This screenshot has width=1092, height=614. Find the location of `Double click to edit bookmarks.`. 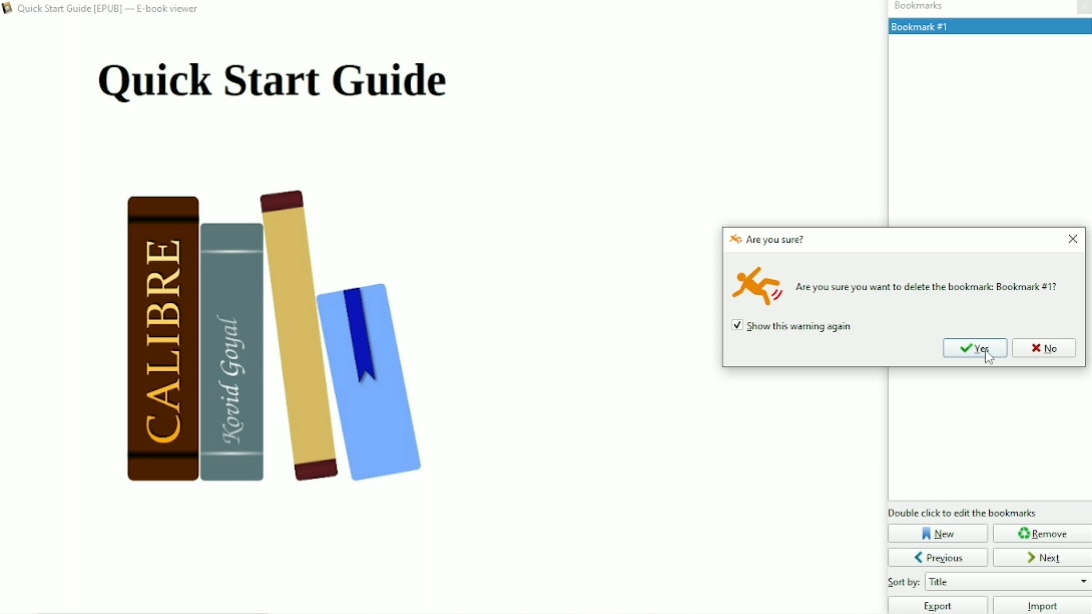

Double click to edit bookmarks. is located at coordinates (965, 513).